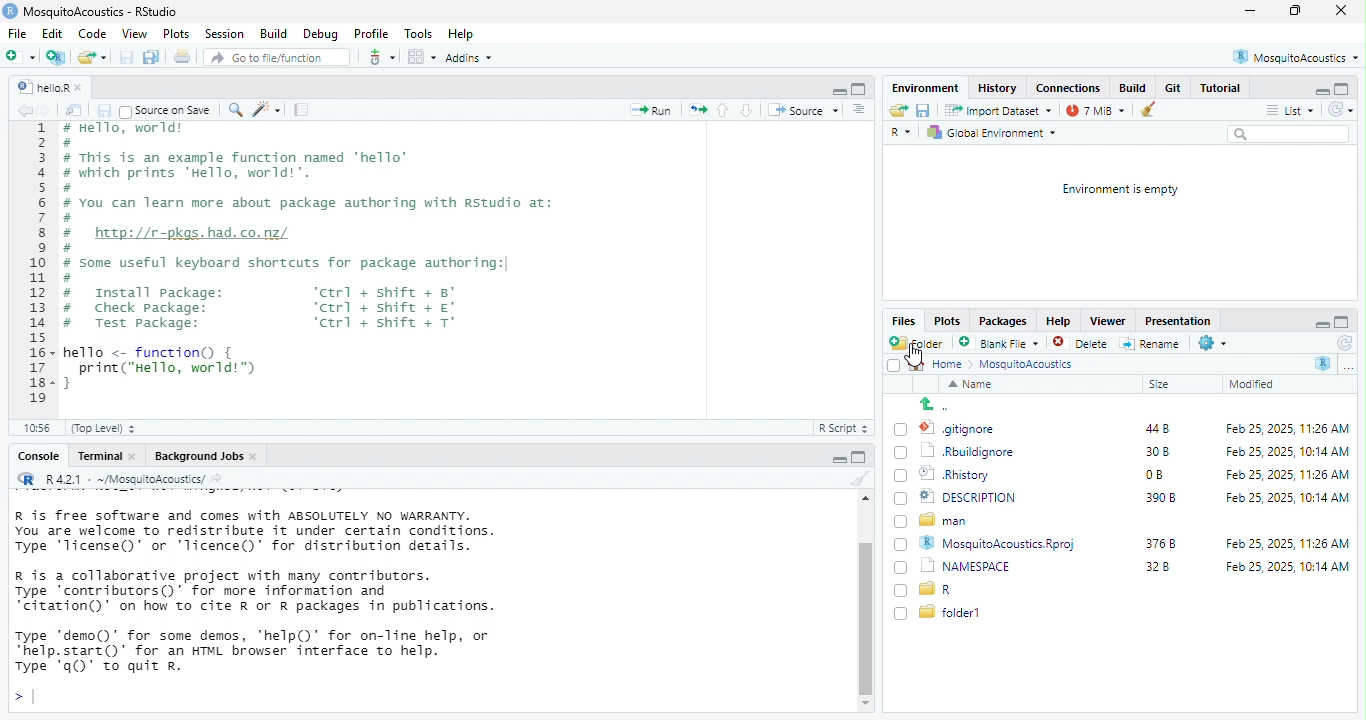 This screenshot has width=1366, height=720. I want to click on close, so click(84, 85).